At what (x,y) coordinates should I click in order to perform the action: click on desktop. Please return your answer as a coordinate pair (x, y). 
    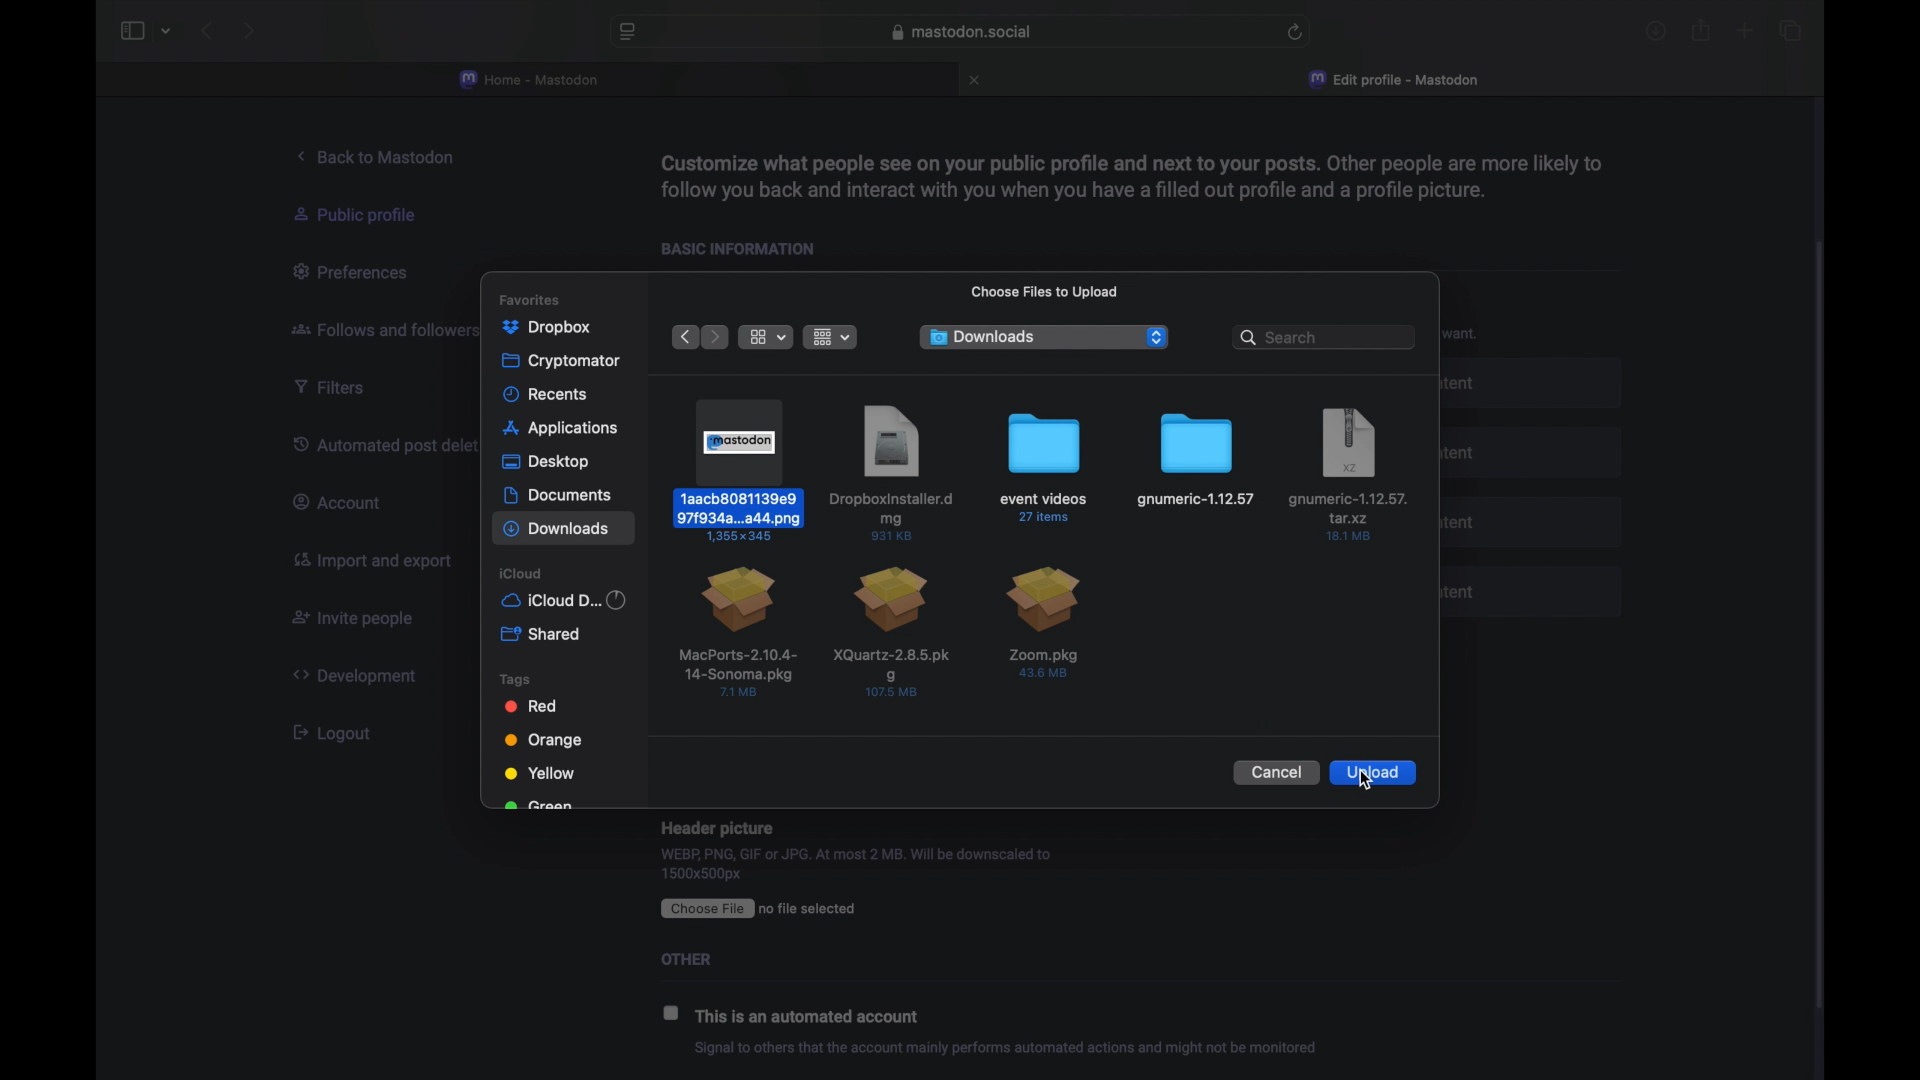
    Looking at the image, I should click on (546, 462).